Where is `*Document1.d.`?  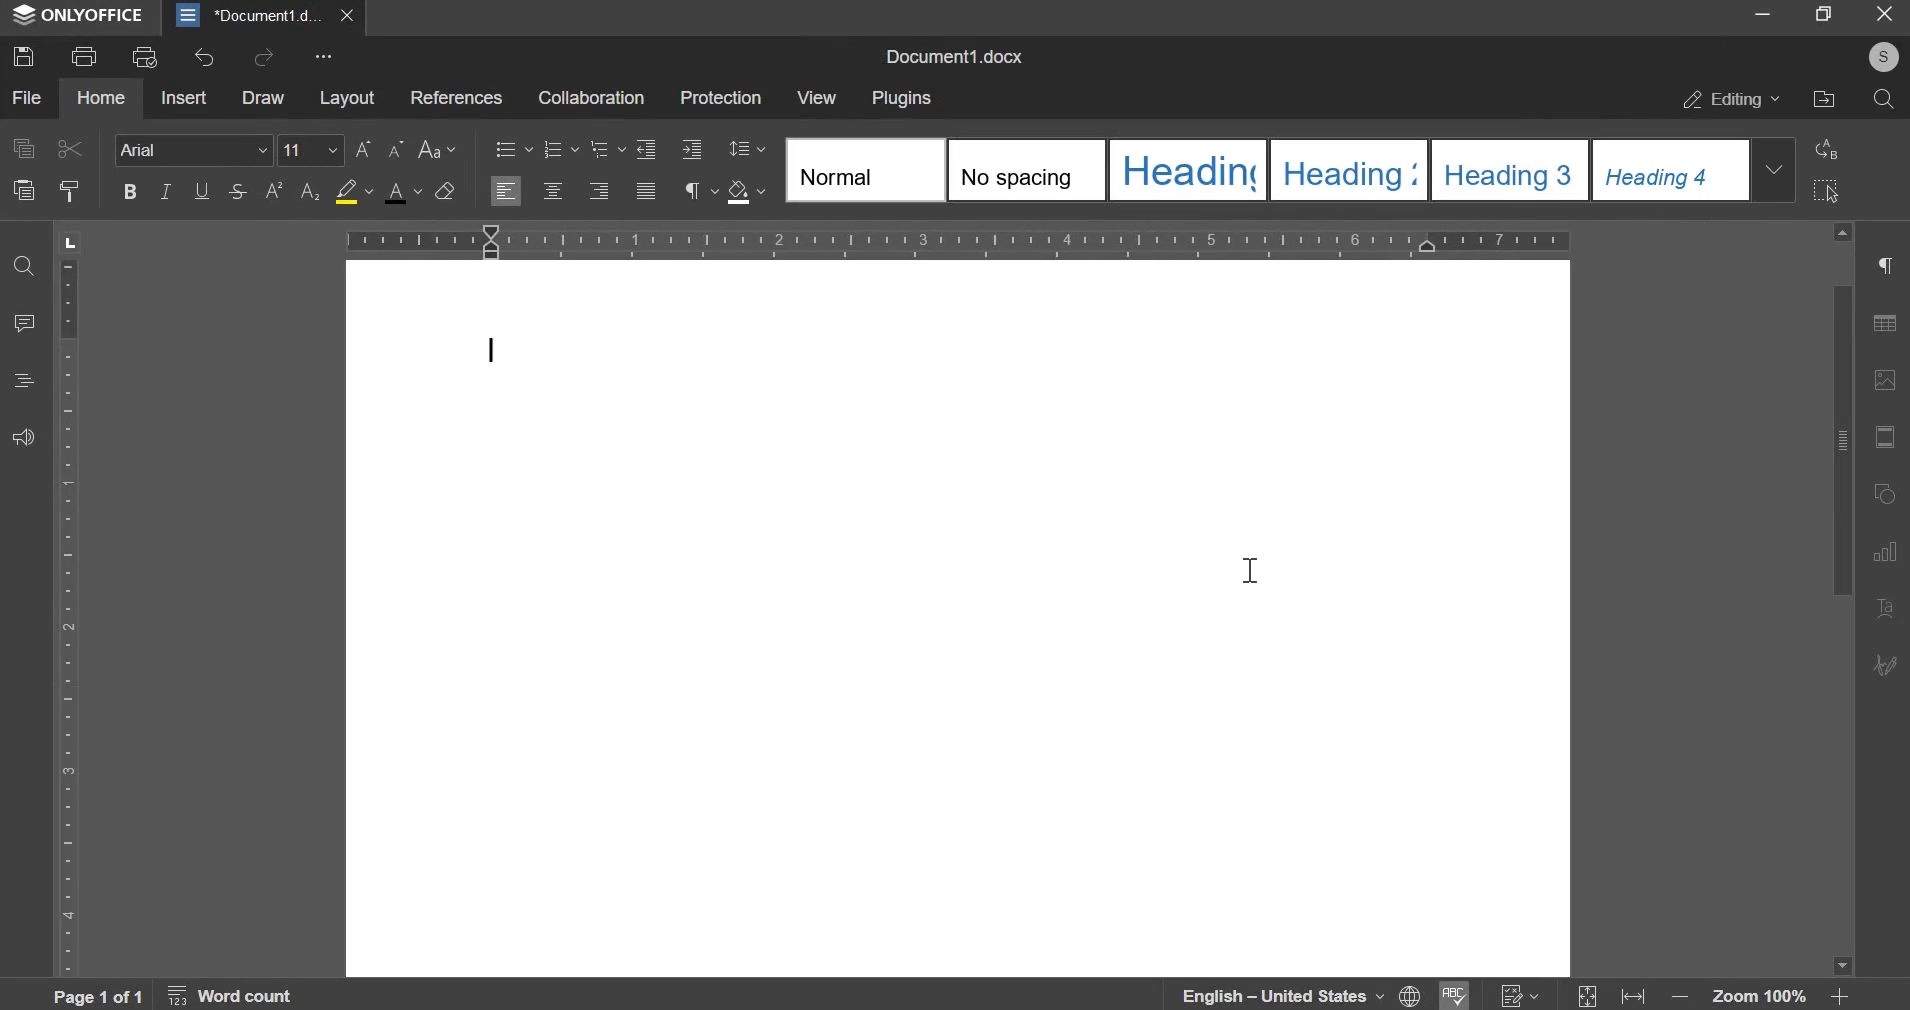 *Document1.d. is located at coordinates (269, 16).